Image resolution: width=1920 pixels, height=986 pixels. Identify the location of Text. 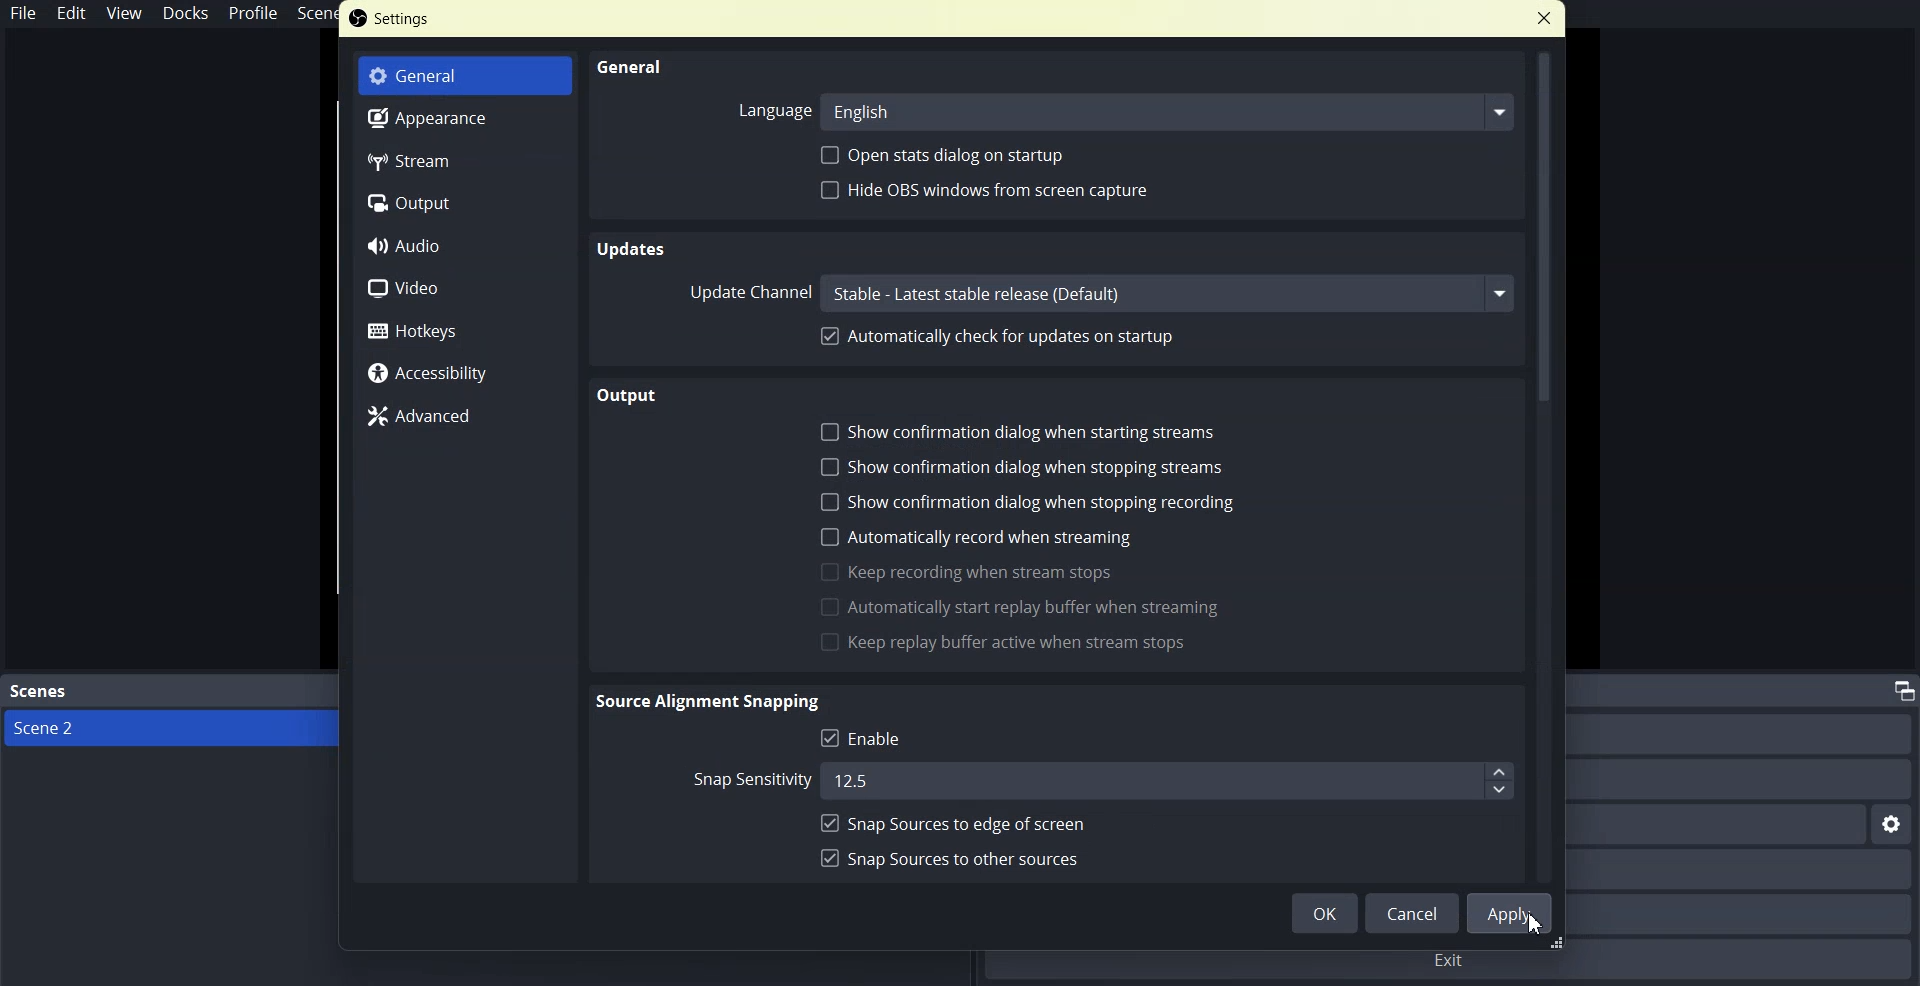
(629, 395).